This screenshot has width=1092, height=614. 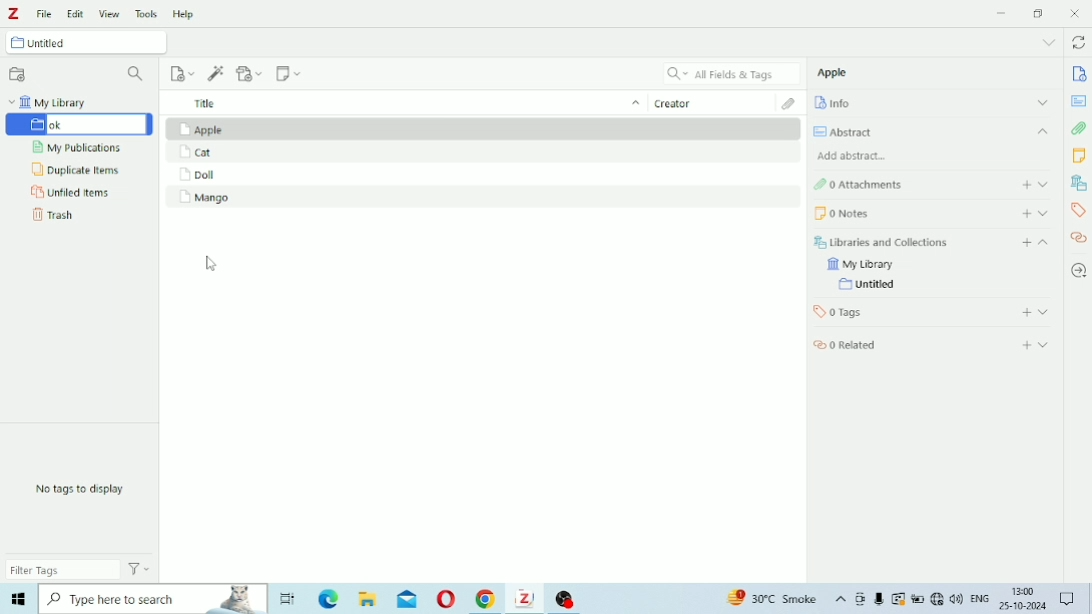 What do you see at coordinates (19, 73) in the screenshot?
I see `New Collection` at bounding box center [19, 73].